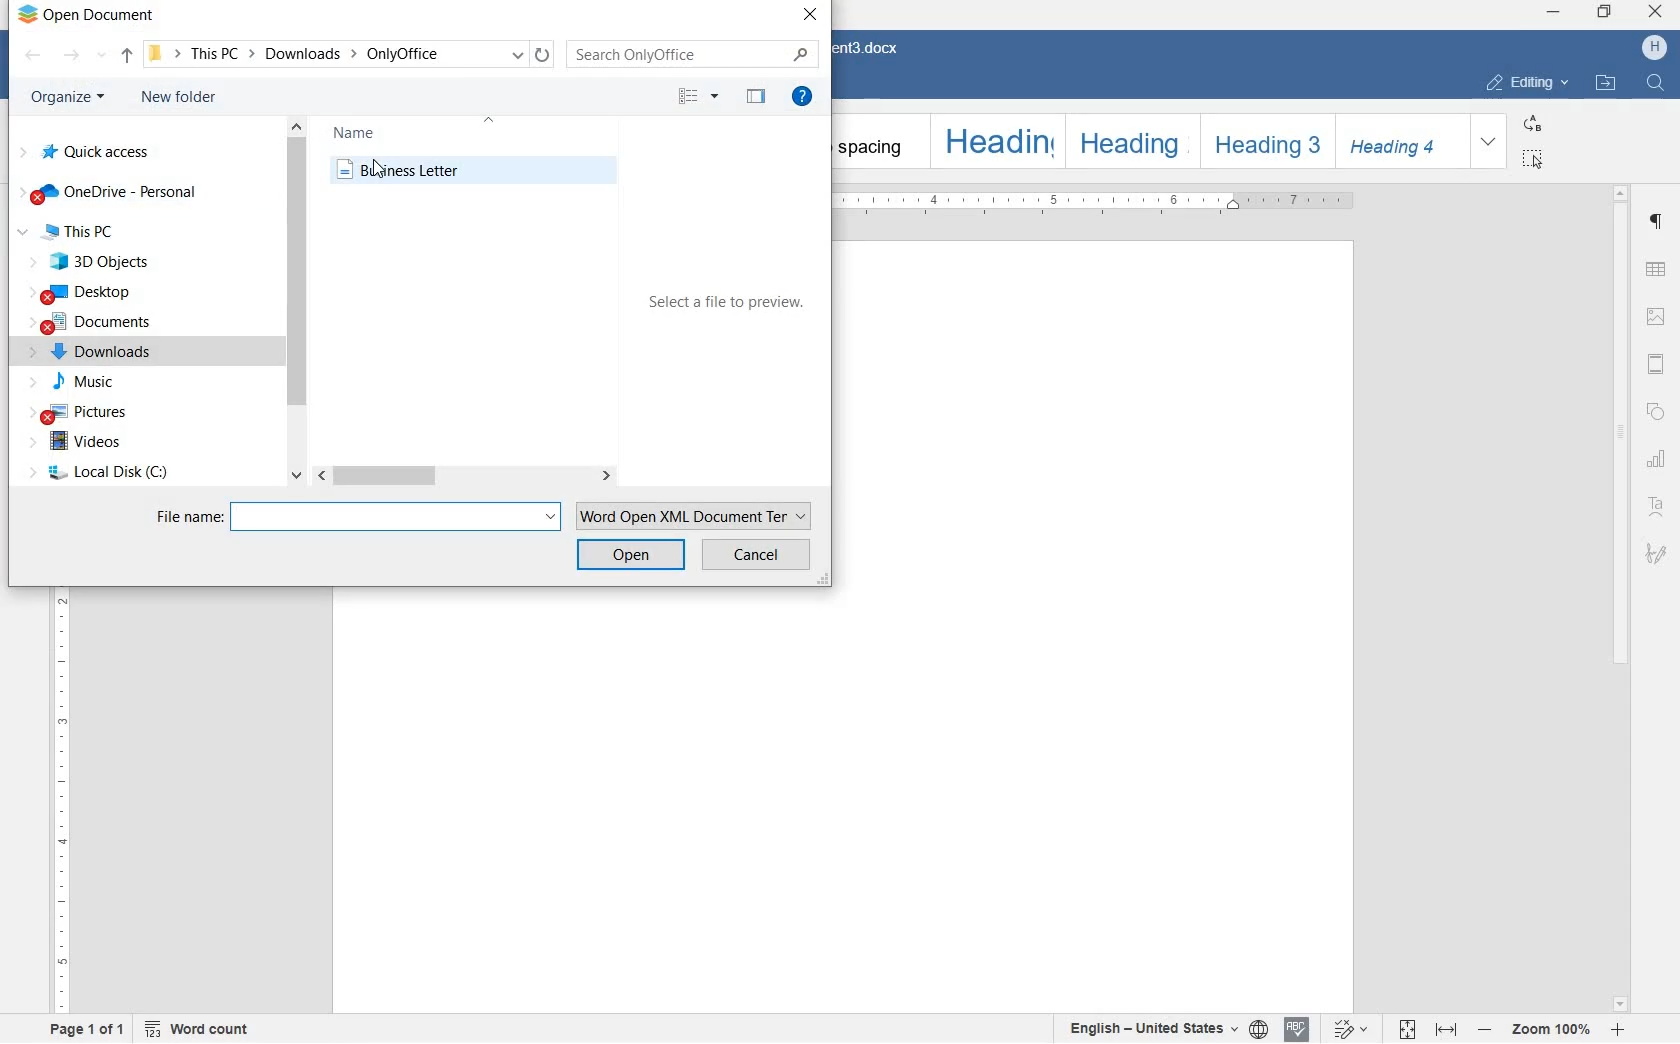 Image resolution: width=1680 pixels, height=1044 pixels. Describe the element at coordinates (94, 292) in the screenshot. I see `desktop` at that location.